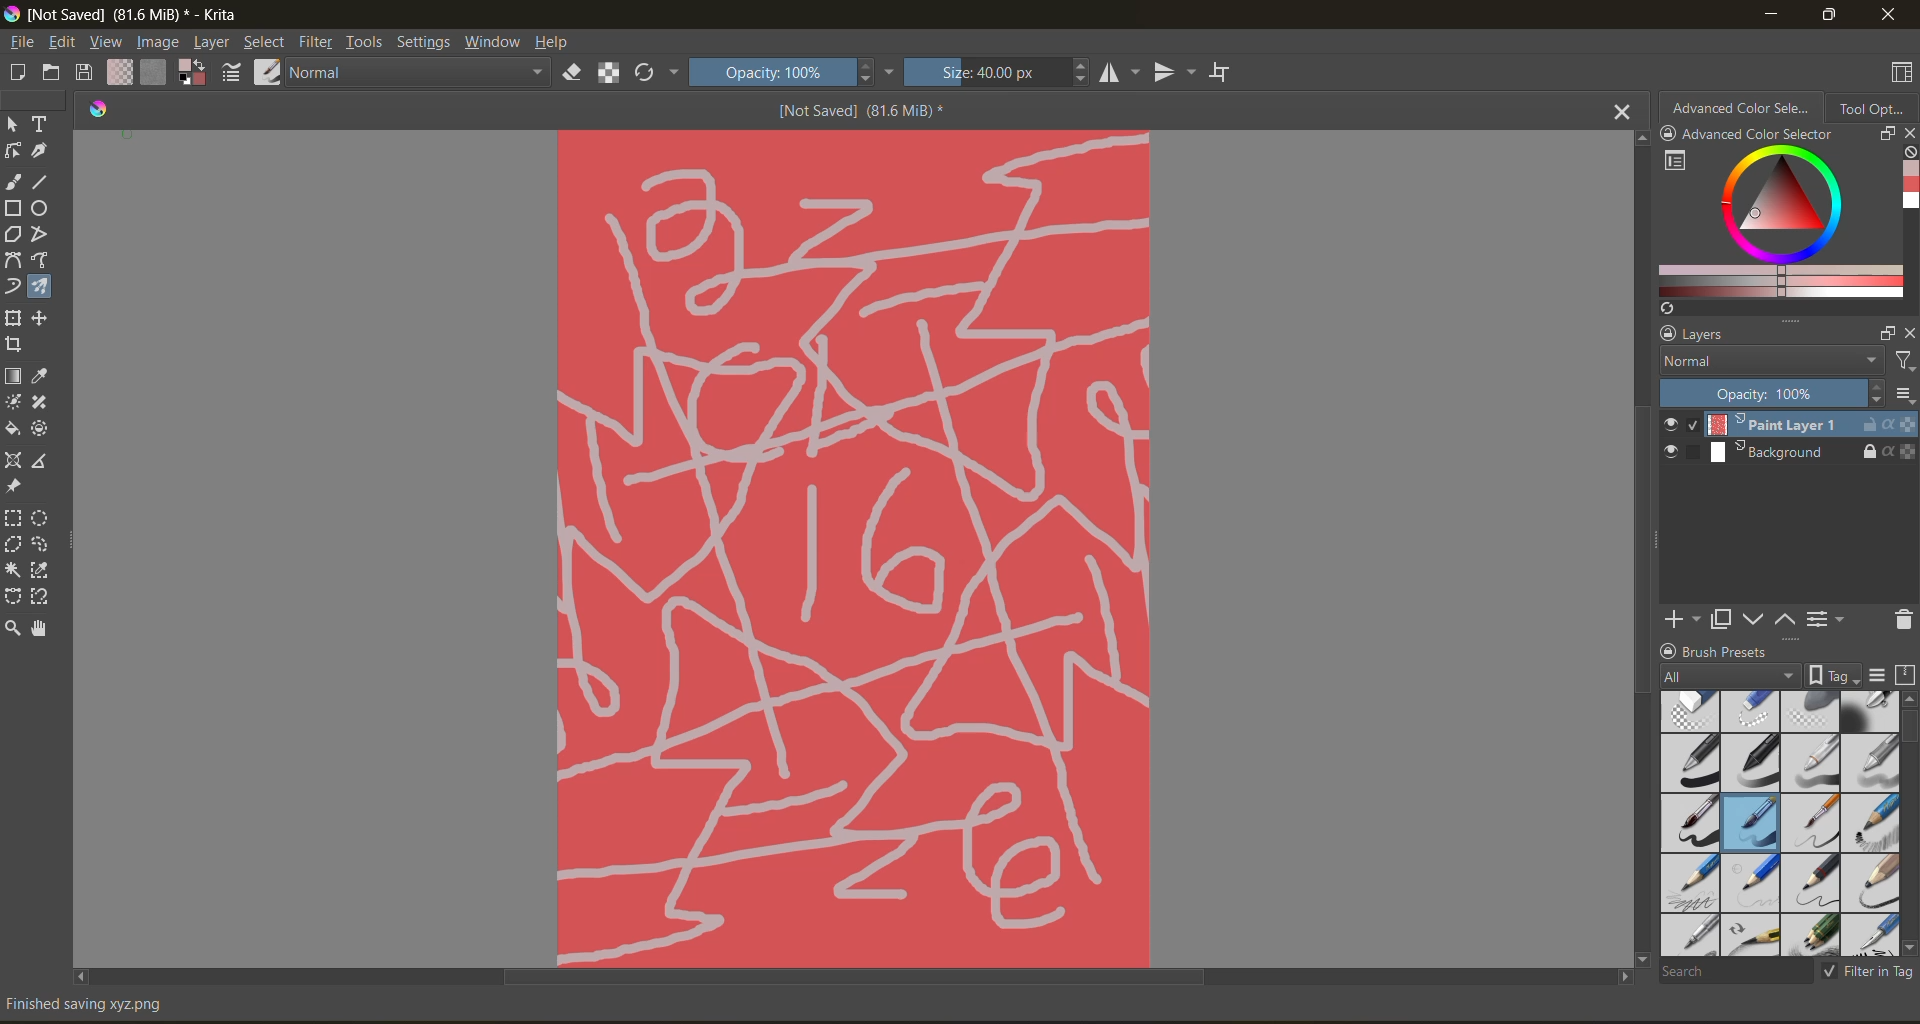 The width and height of the screenshot is (1920, 1024). I want to click on tool, so click(46, 181).